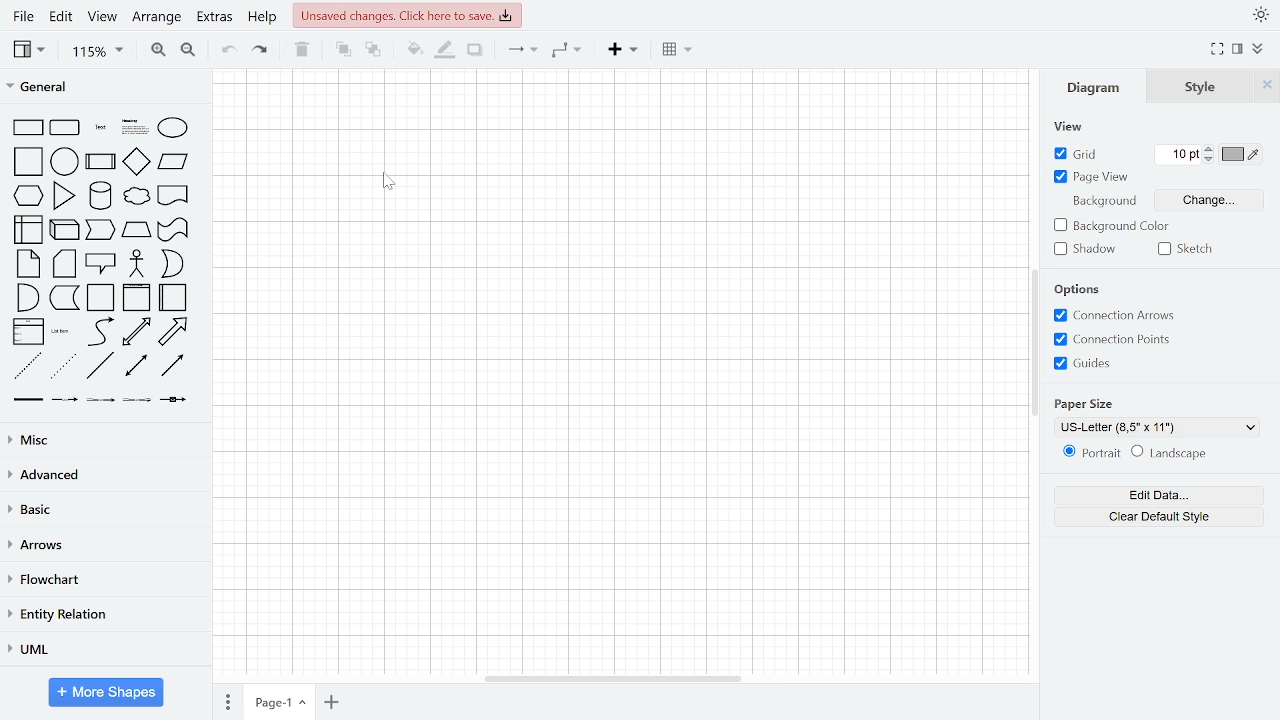  Describe the element at coordinates (30, 162) in the screenshot. I see `square` at that location.